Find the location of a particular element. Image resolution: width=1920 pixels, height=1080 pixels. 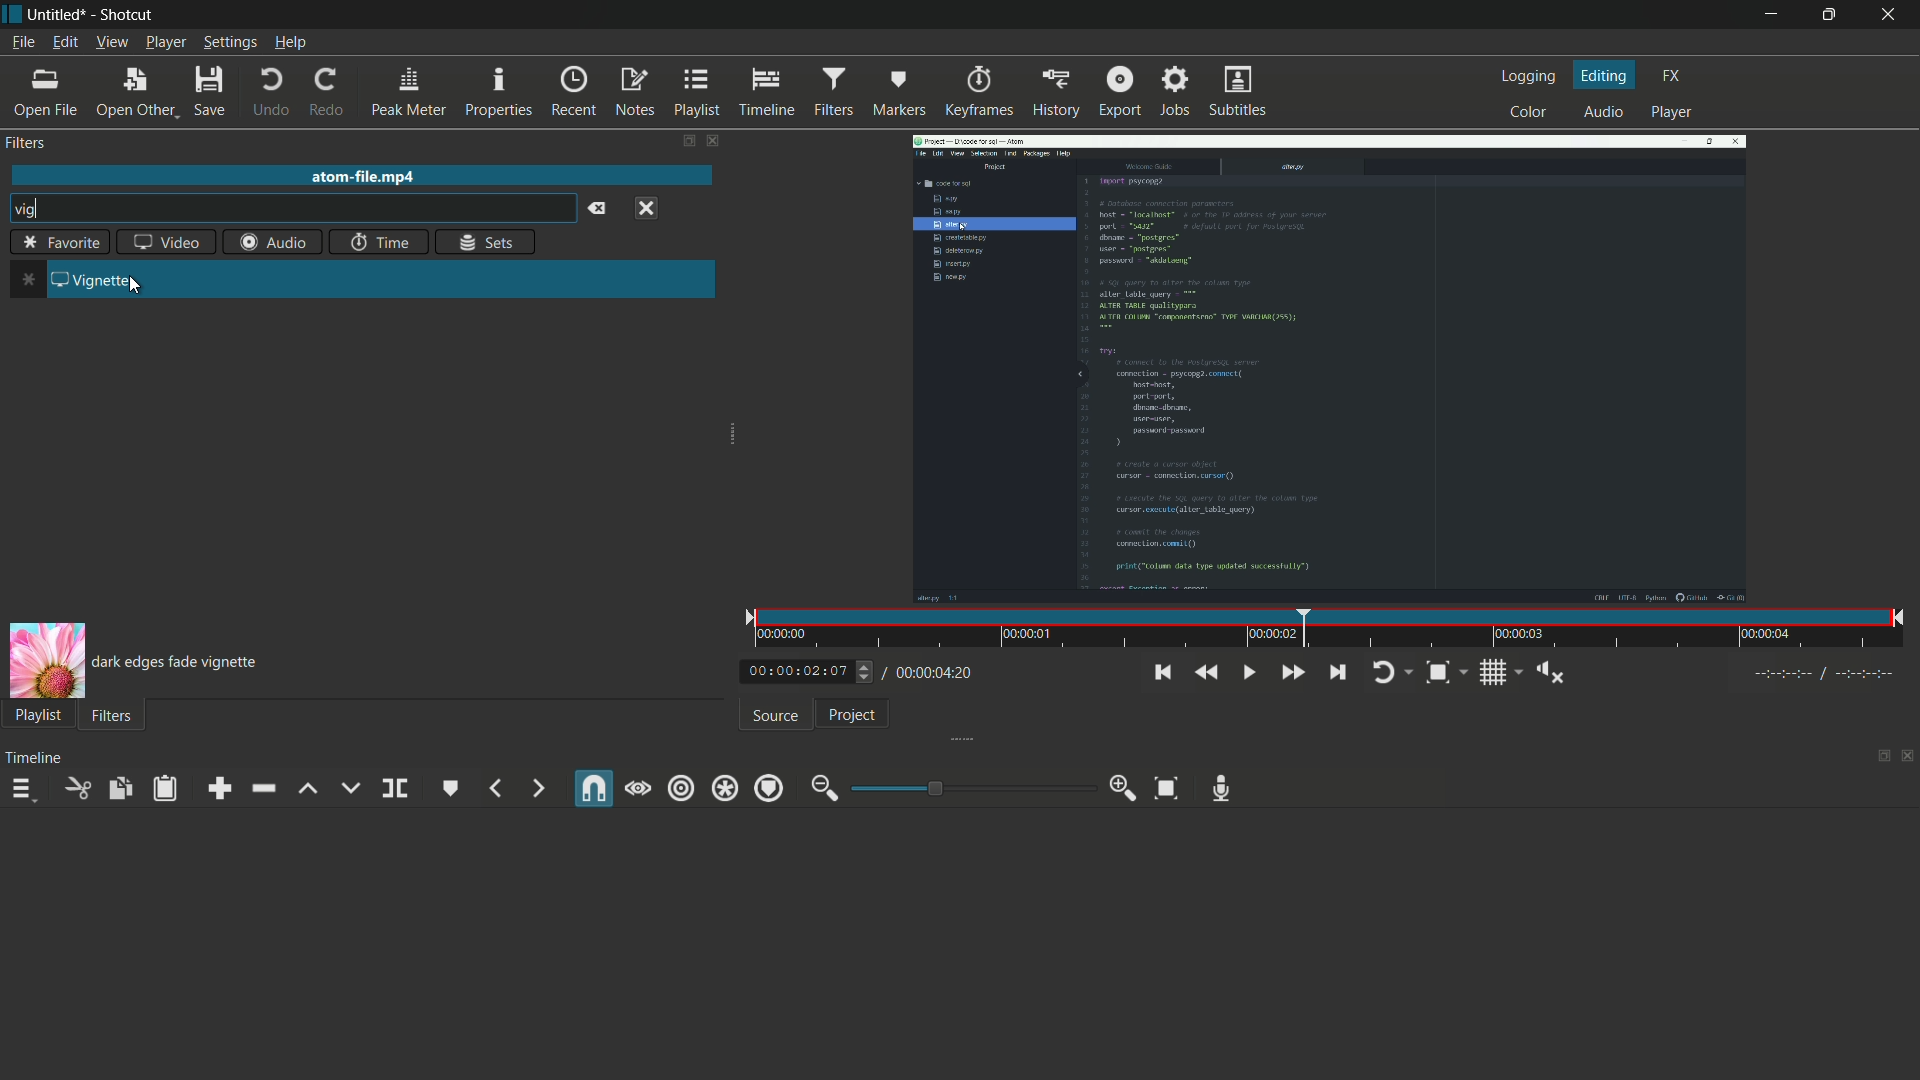

quickly play forward is located at coordinates (1294, 672).